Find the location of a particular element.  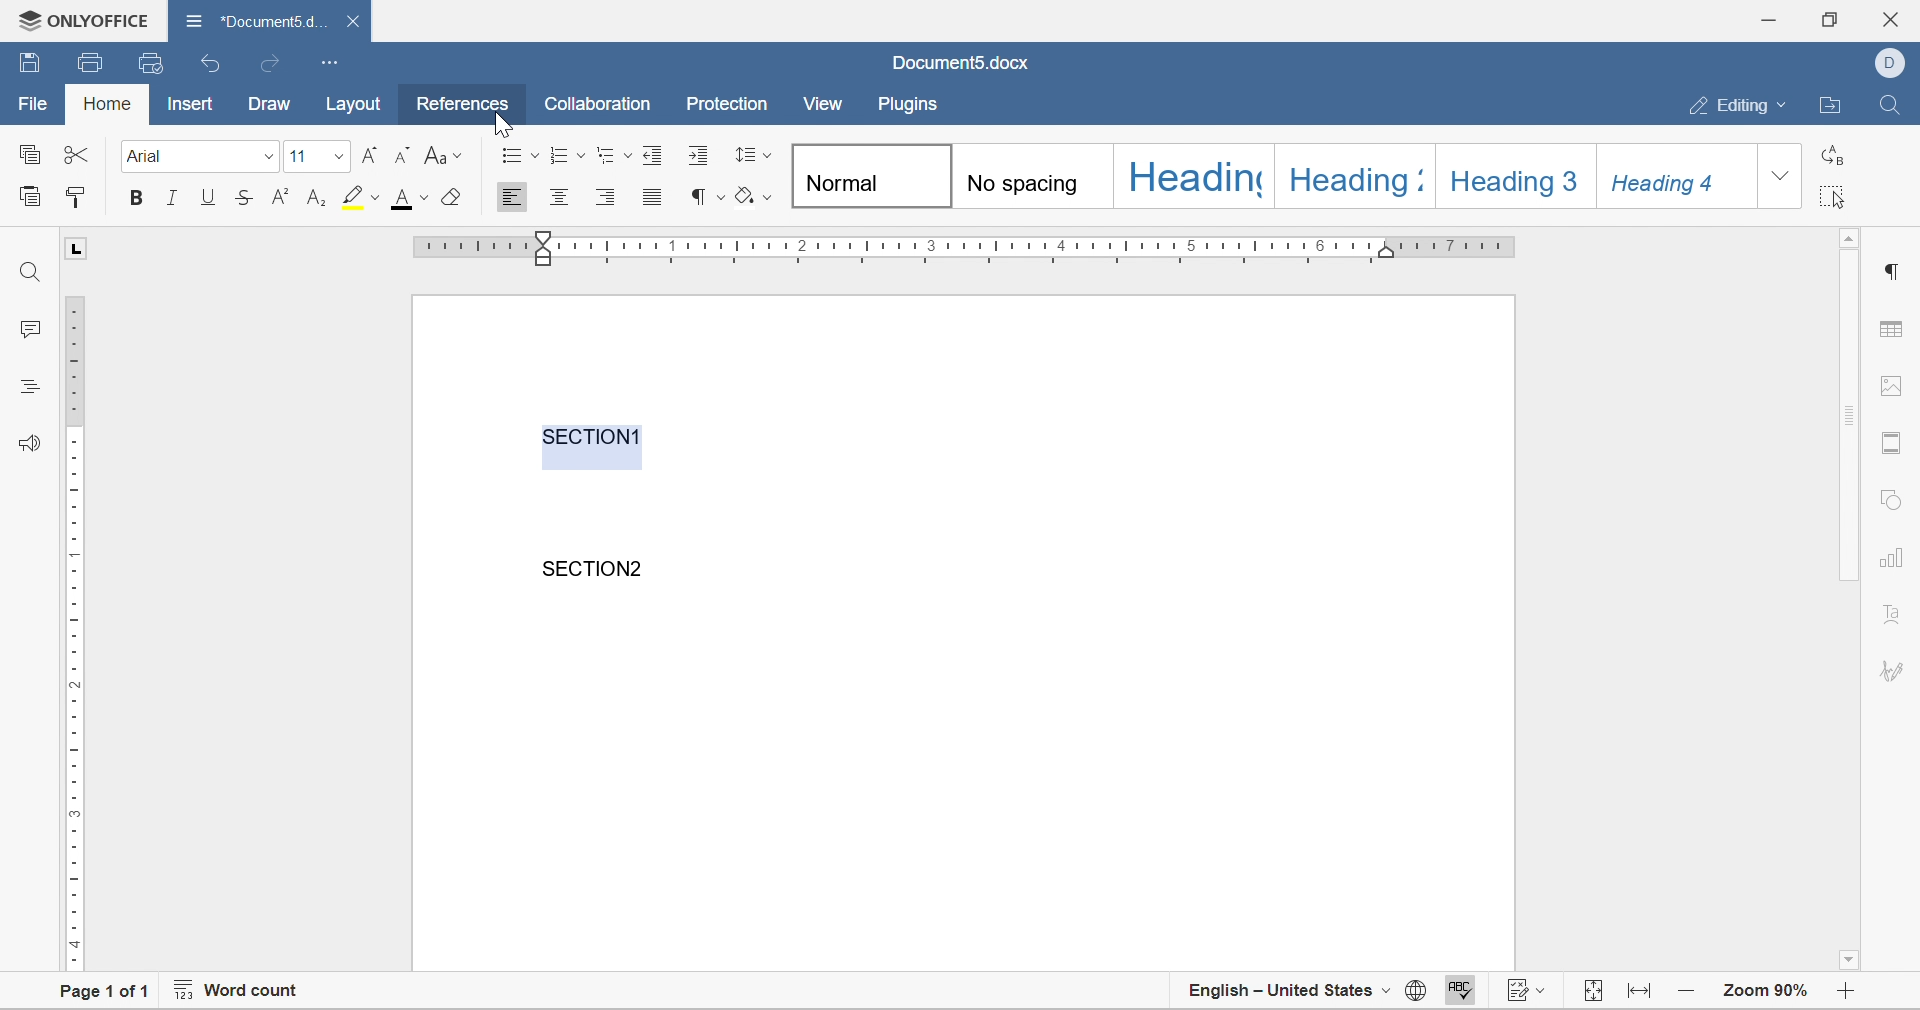

Decrease indent is located at coordinates (657, 153).